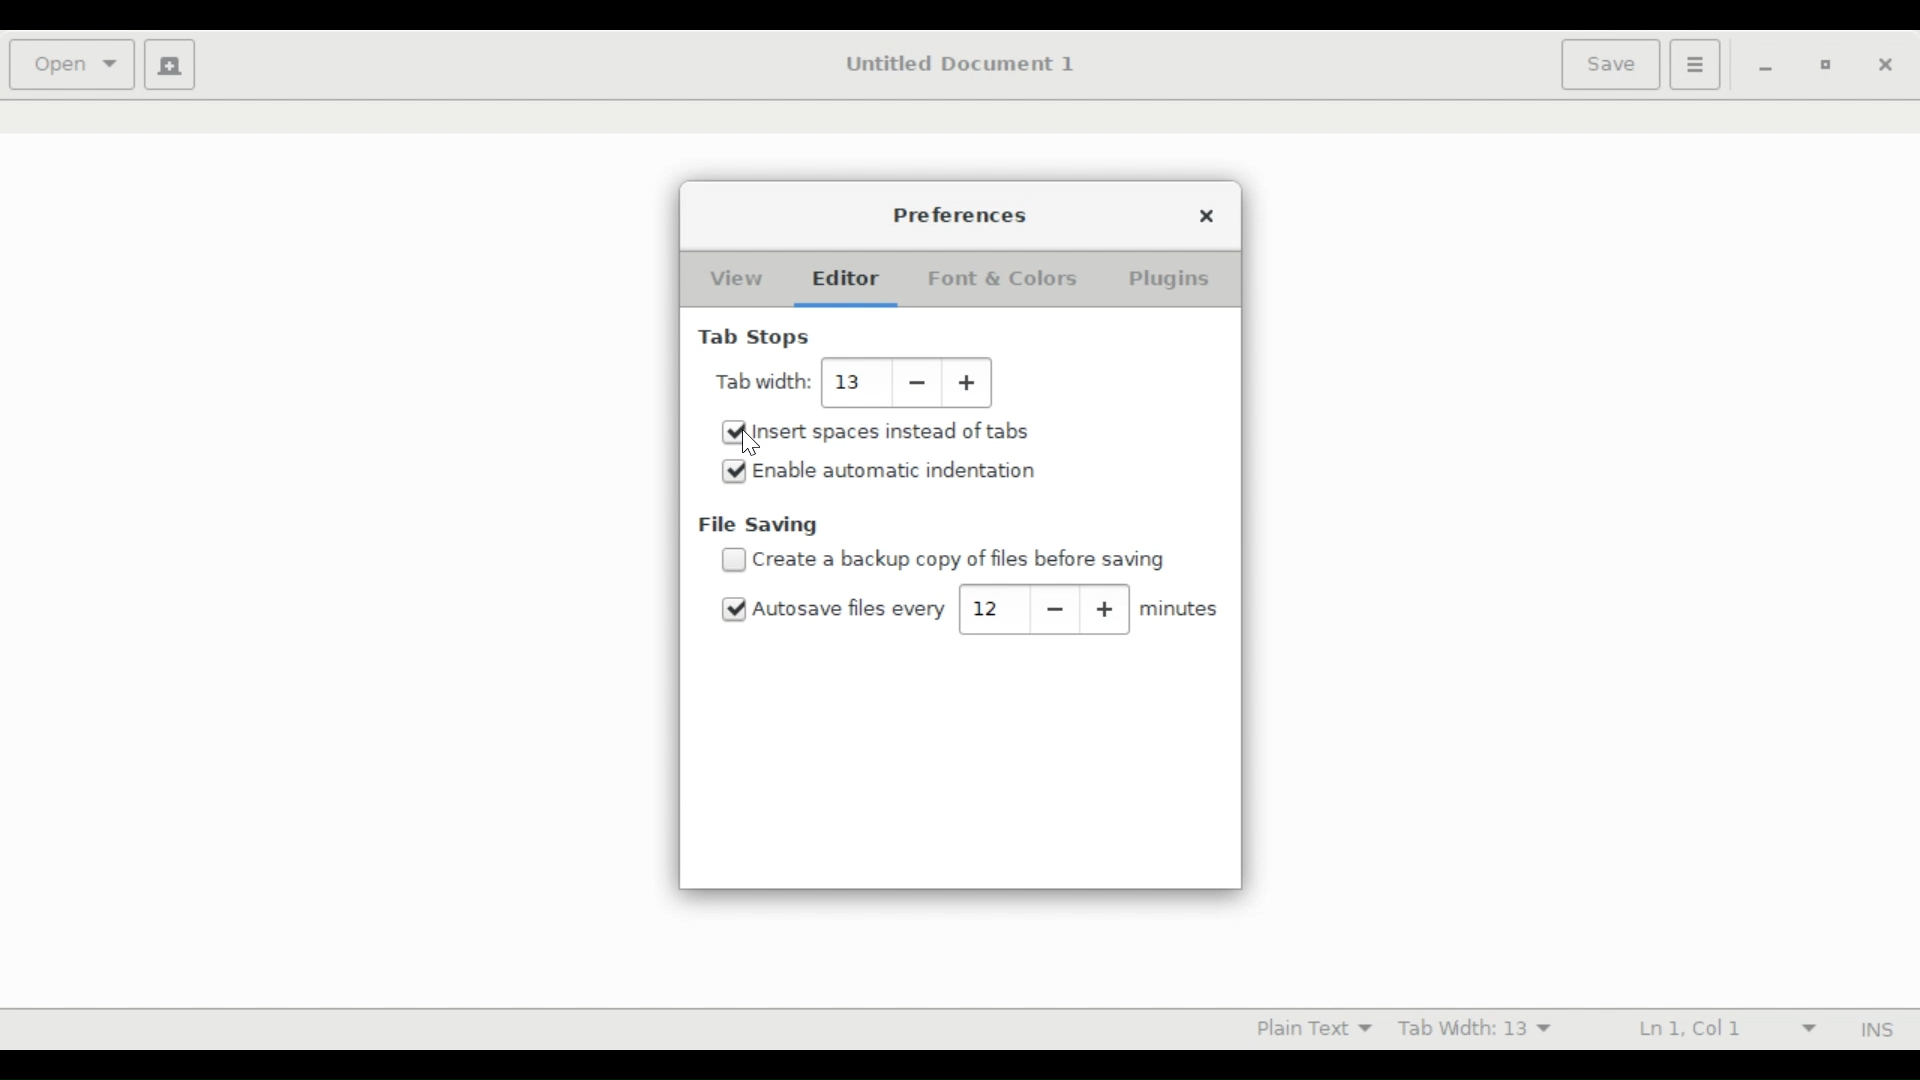 The height and width of the screenshot is (1080, 1920). Describe the element at coordinates (1210, 216) in the screenshot. I see `Close` at that location.